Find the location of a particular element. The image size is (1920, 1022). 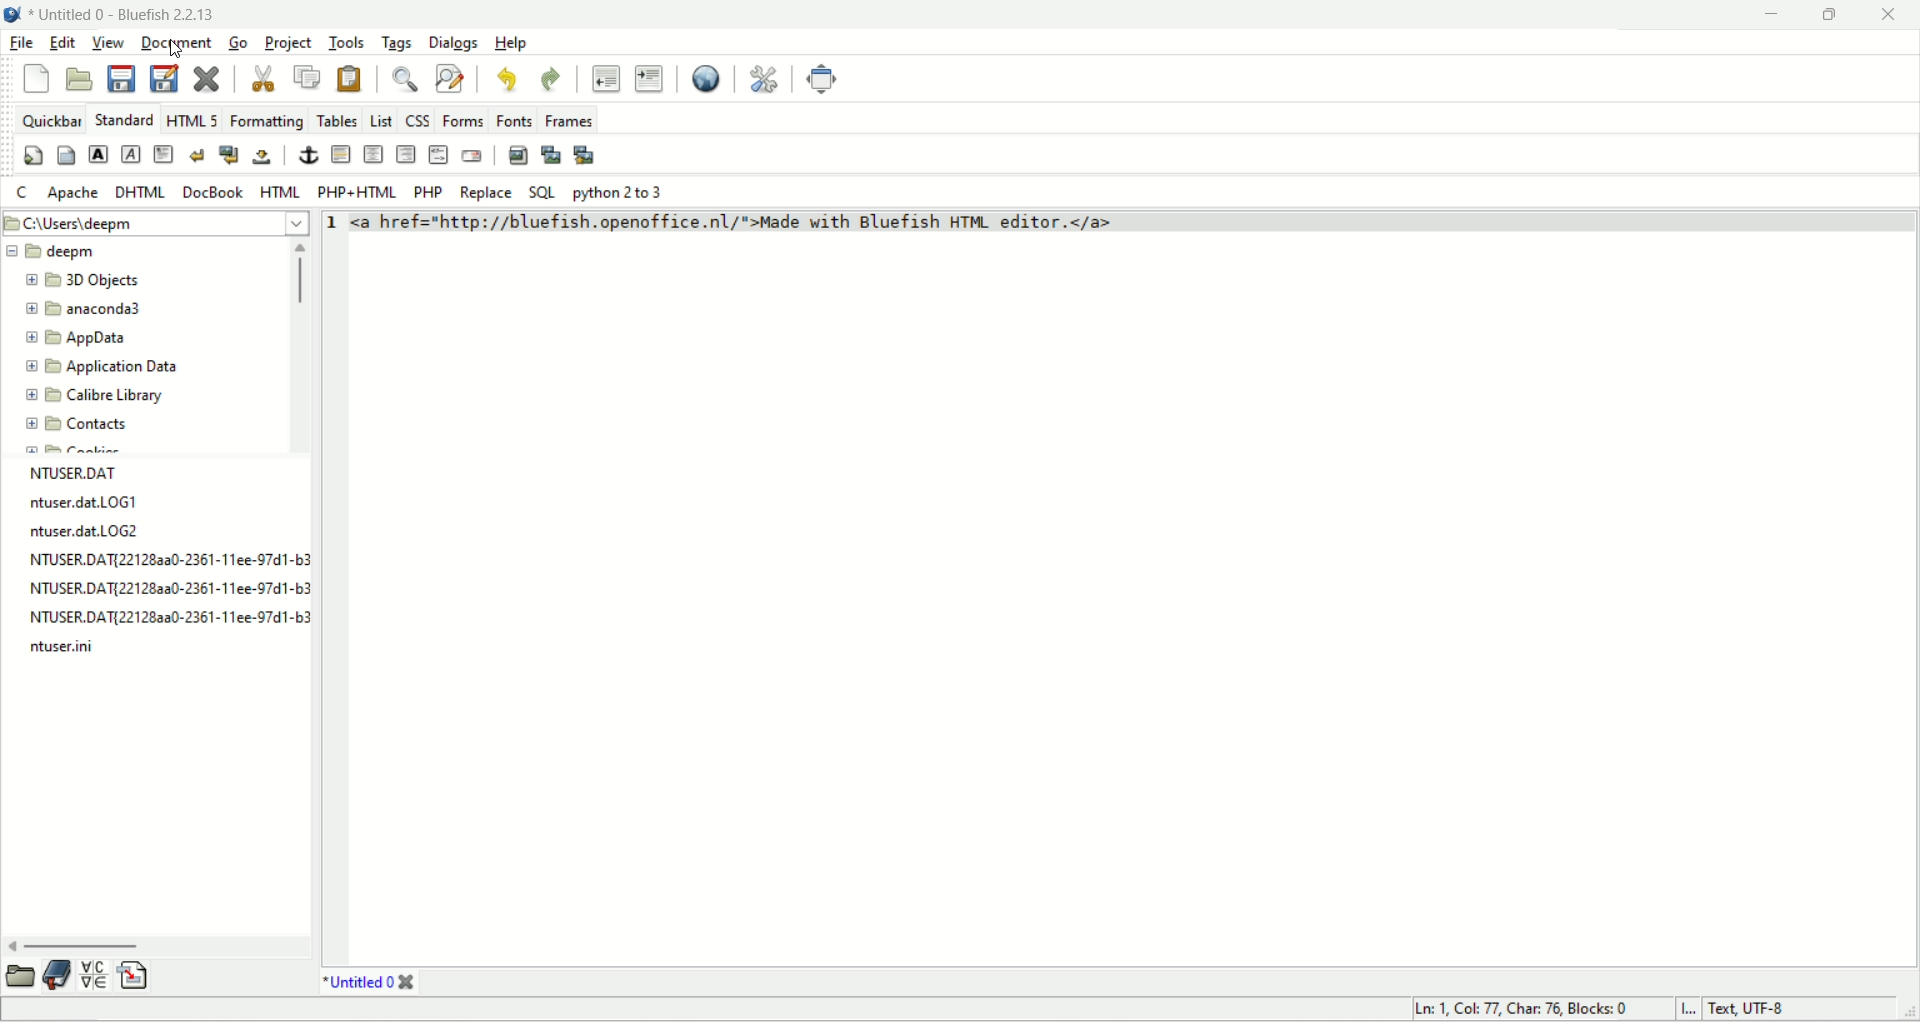

deepm is located at coordinates (52, 251).